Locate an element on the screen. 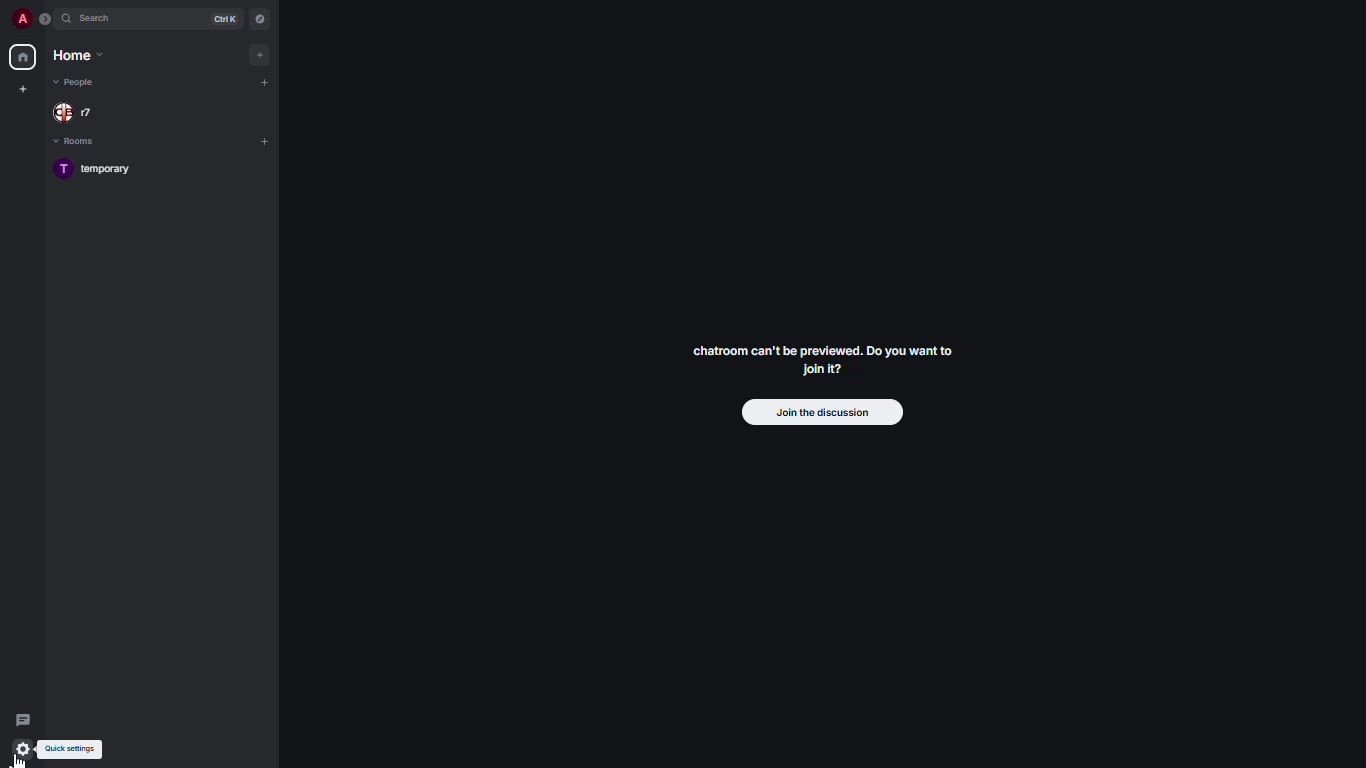  quick settings is located at coordinates (24, 748).